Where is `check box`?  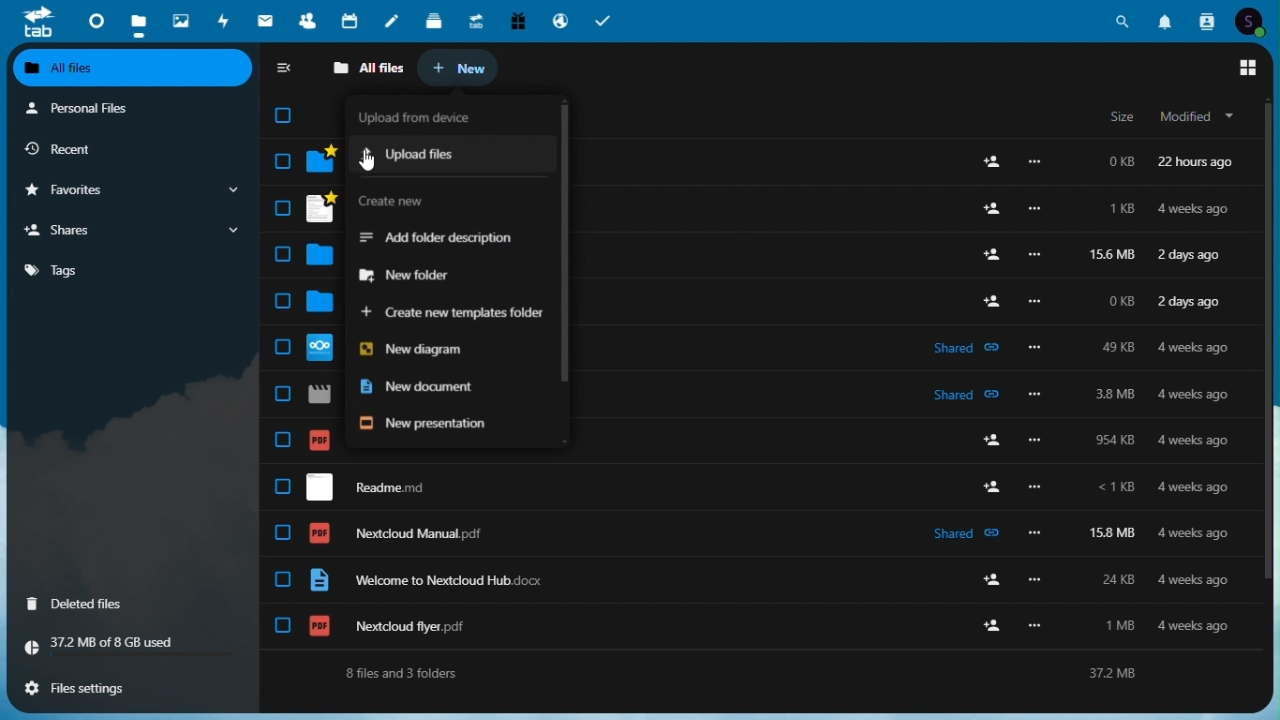 check box is located at coordinates (280, 302).